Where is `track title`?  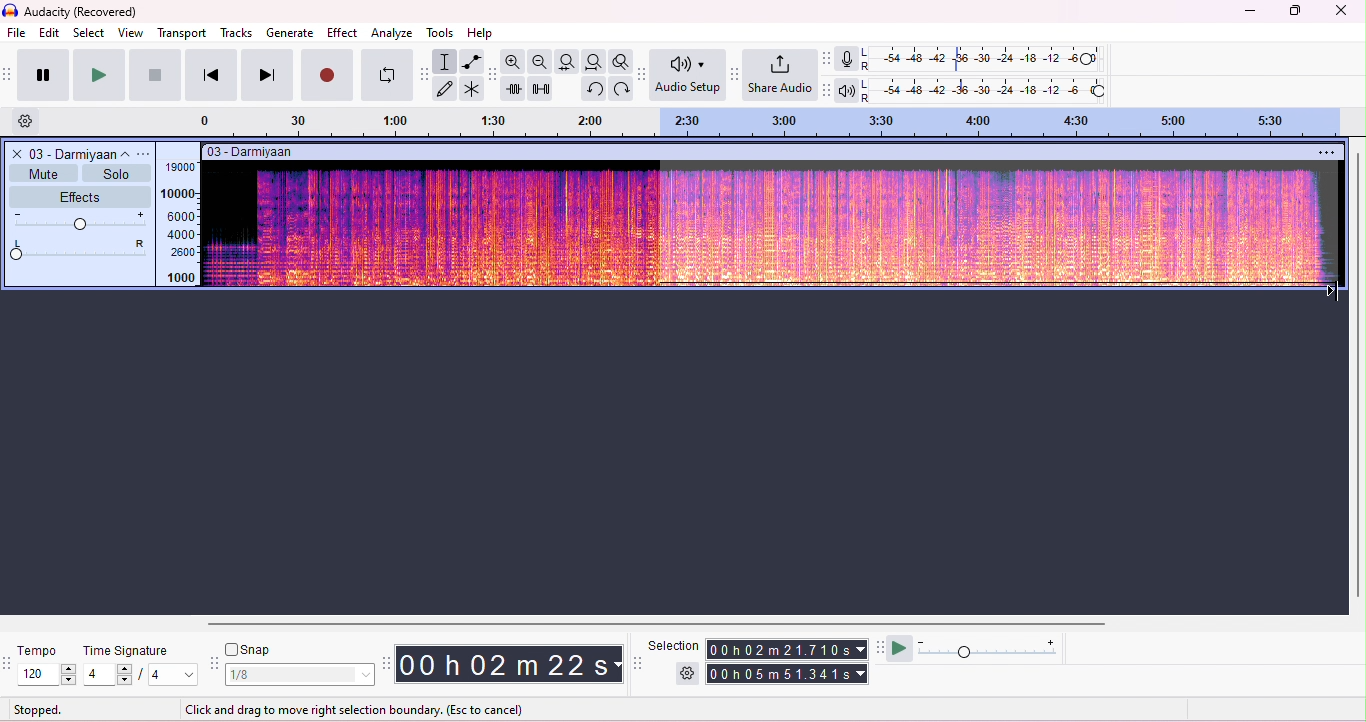 track title is located at coordinates (252, 151).